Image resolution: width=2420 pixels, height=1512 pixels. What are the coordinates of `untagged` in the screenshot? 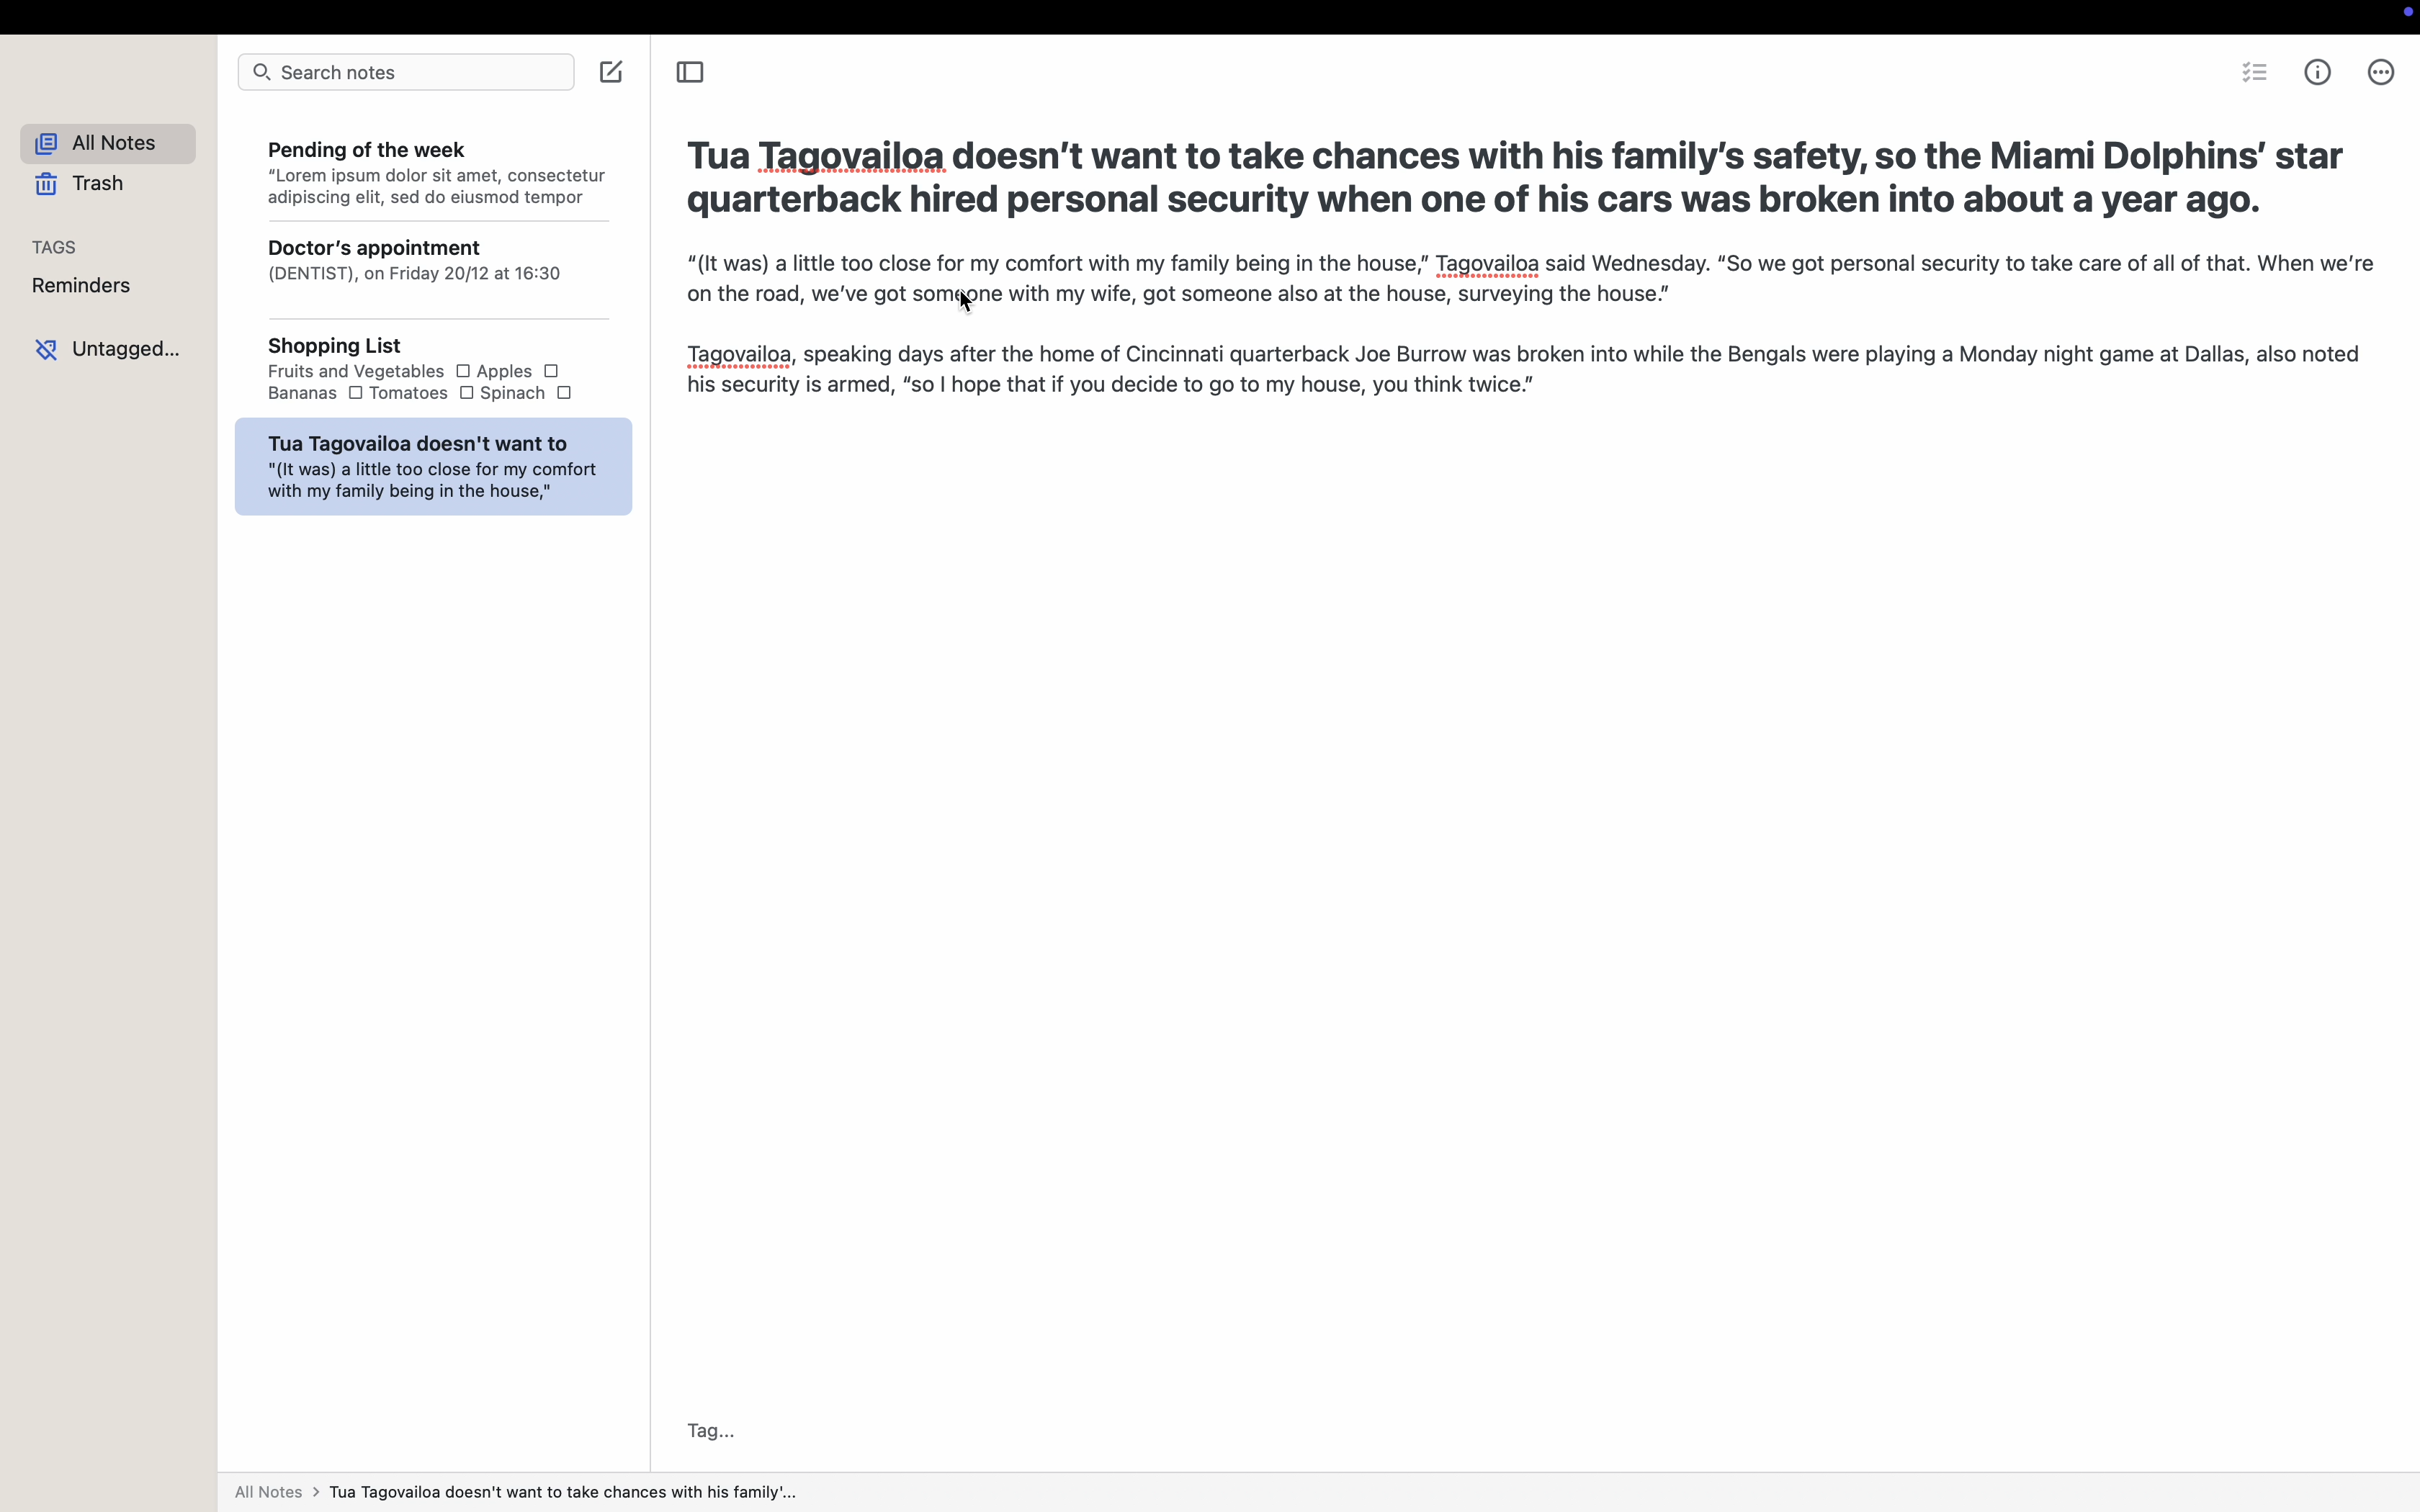 It's located at (110, 349).